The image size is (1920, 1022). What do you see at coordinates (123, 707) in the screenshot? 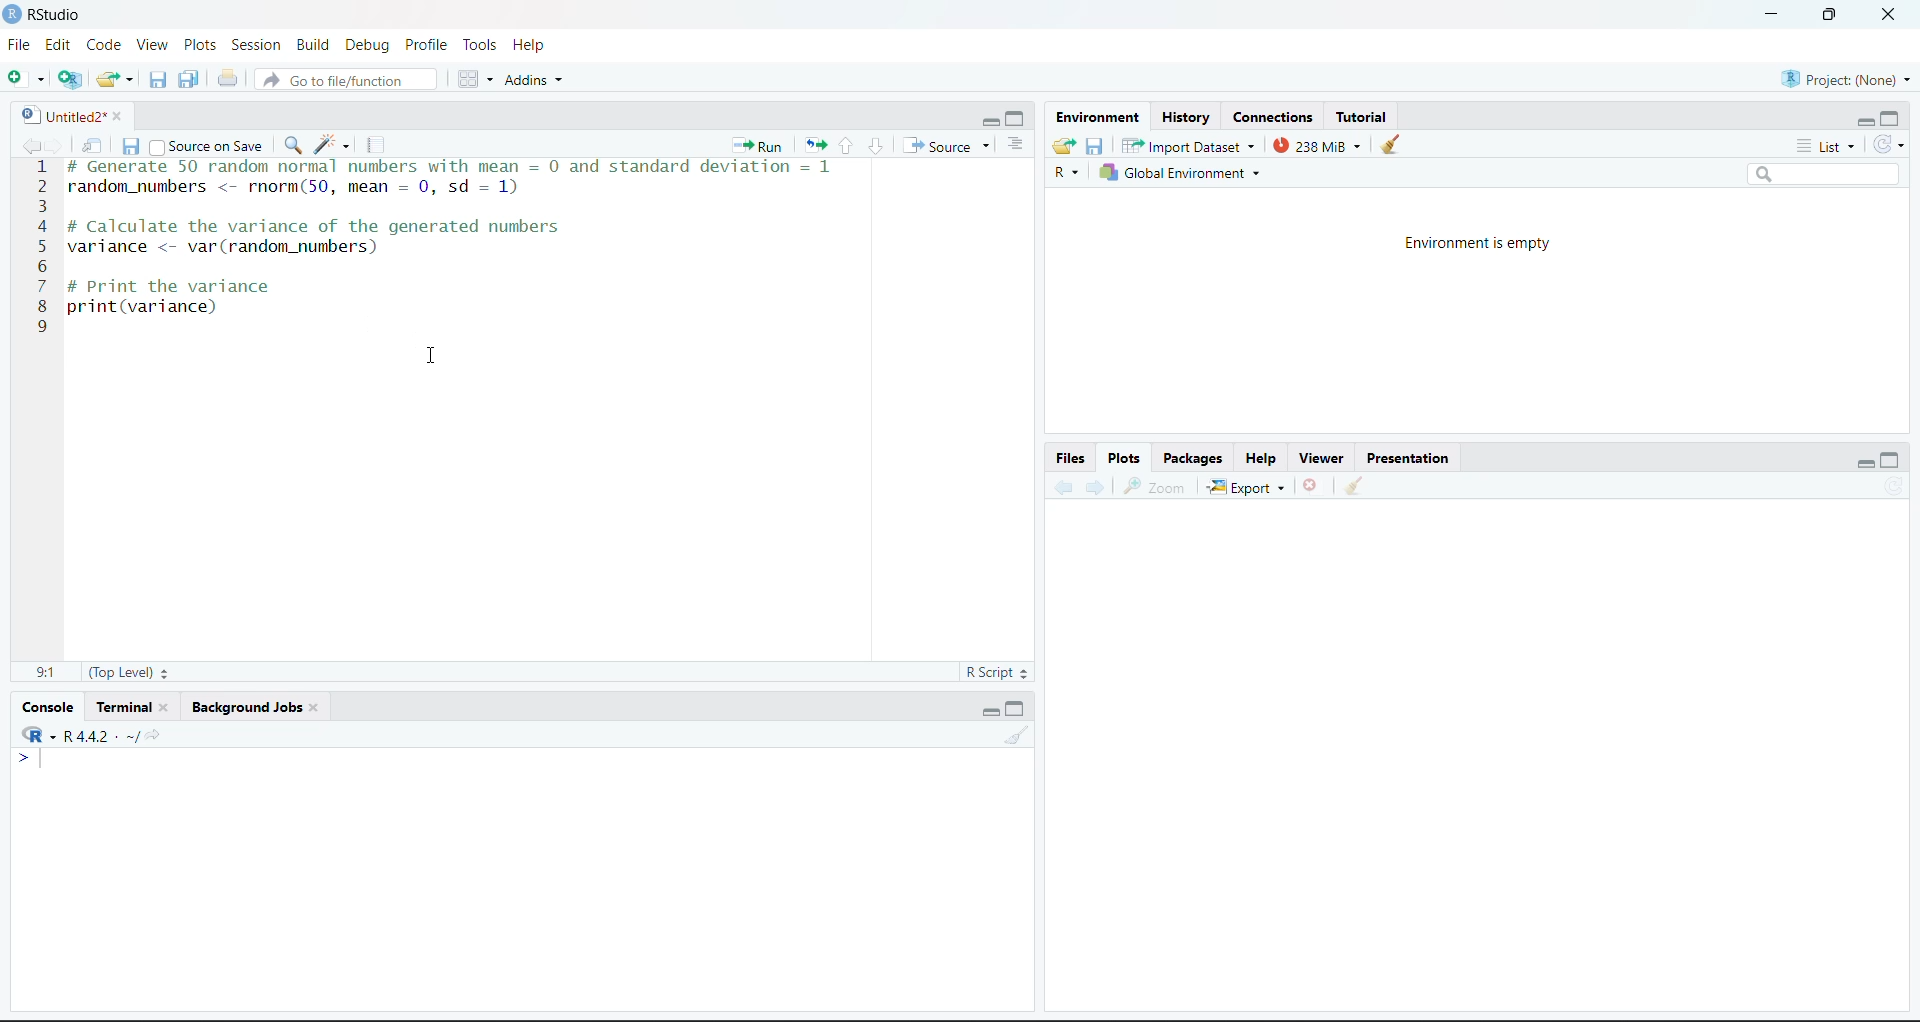
I see `Terminal` at bounding box center [123, 707].